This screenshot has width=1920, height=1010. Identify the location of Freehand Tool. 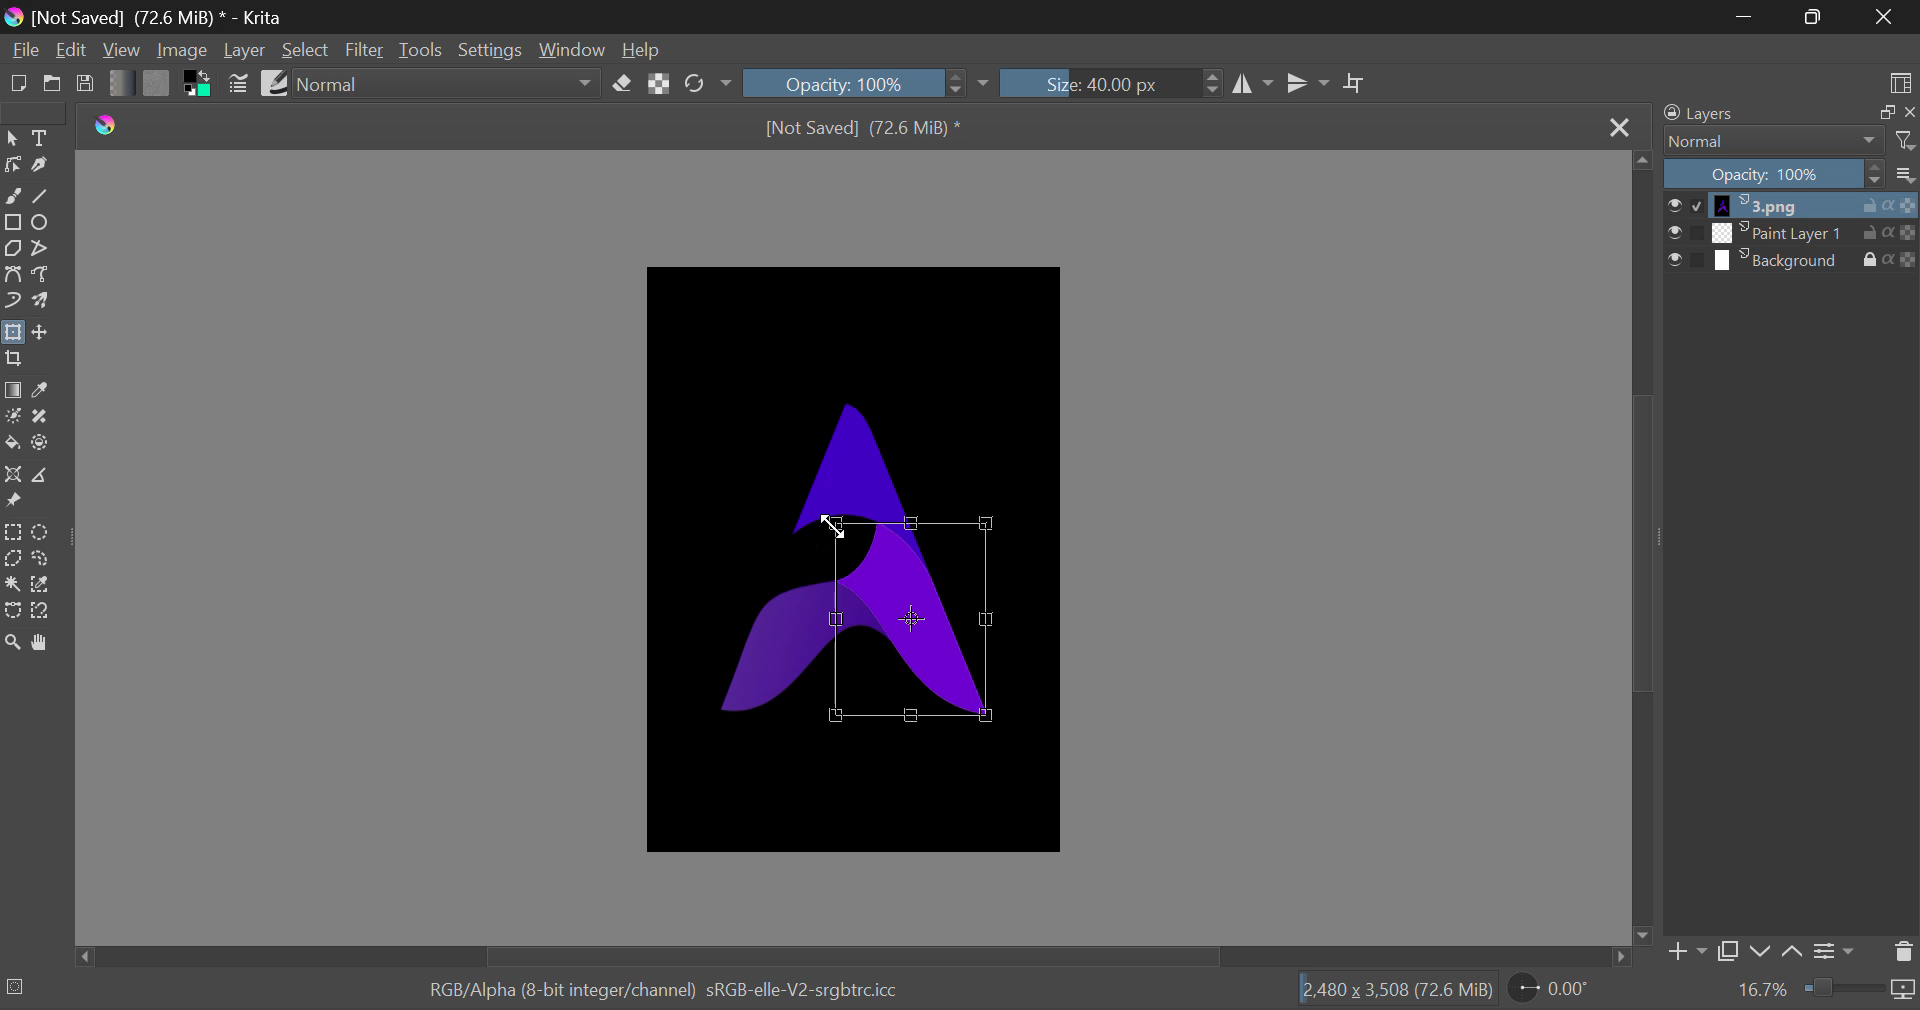
(38, 560).